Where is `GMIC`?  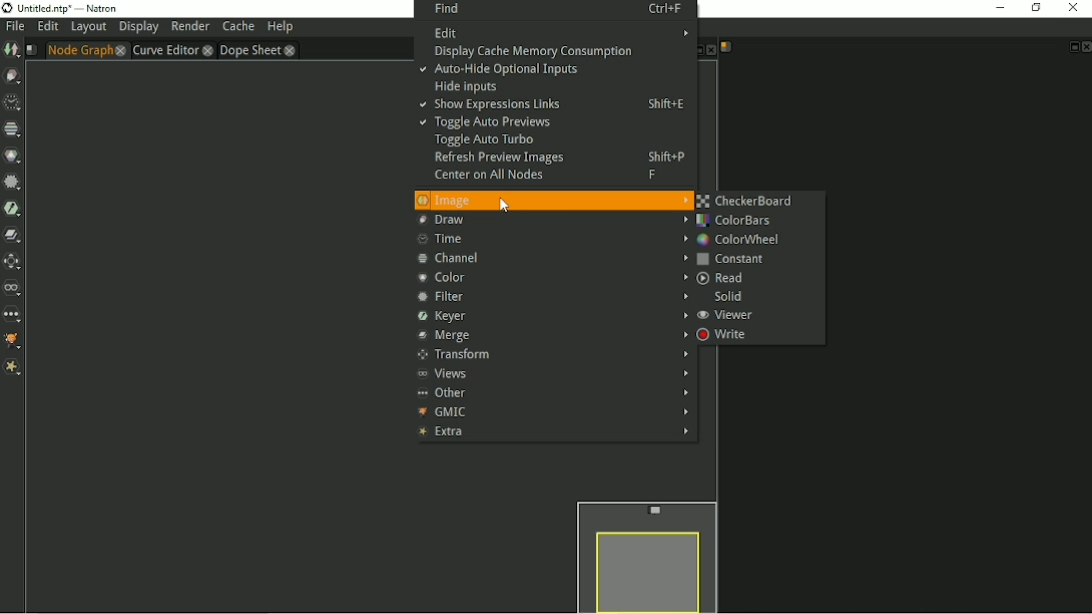
GMIC is located at coordinates (14, 343).